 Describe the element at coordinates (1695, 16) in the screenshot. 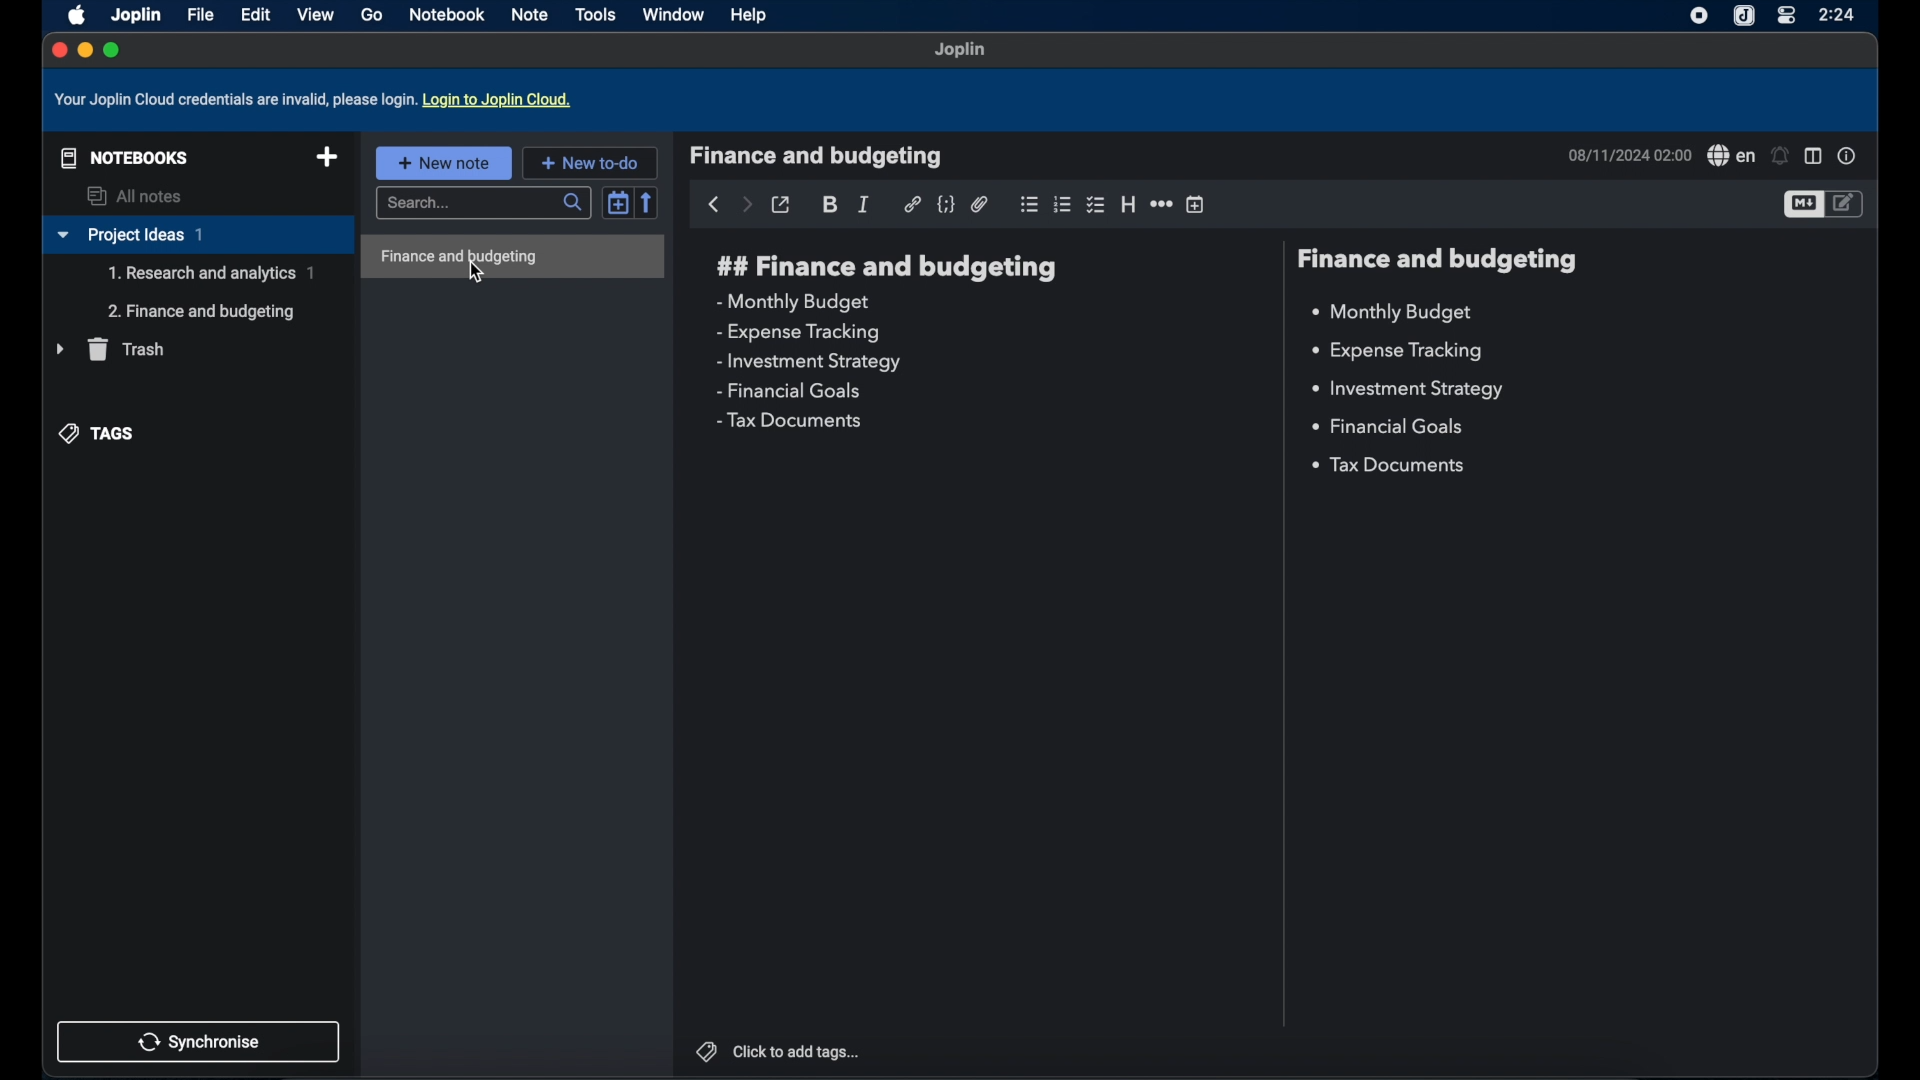

I see `screen recorder icon` at that location.